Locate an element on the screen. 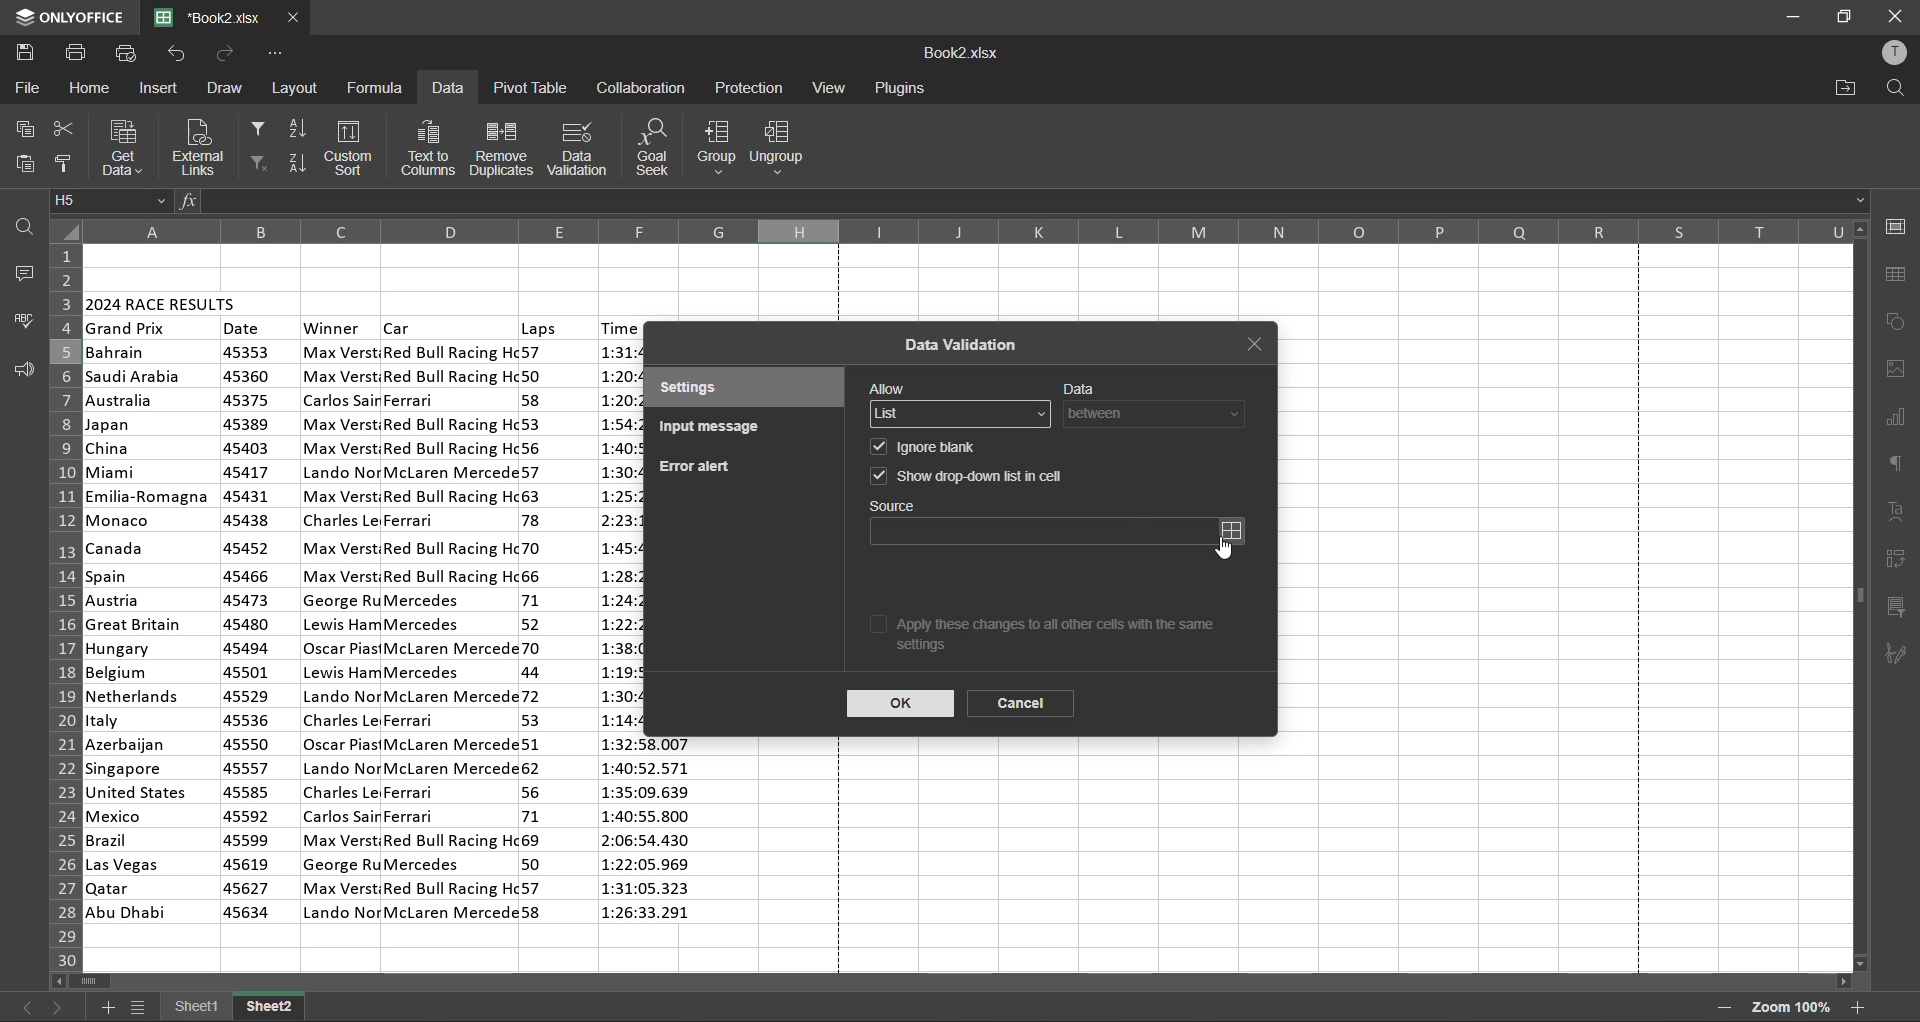 The height and width of the screenshot is (1022, 1920). paragraph is located at coordinates (1901, 462).